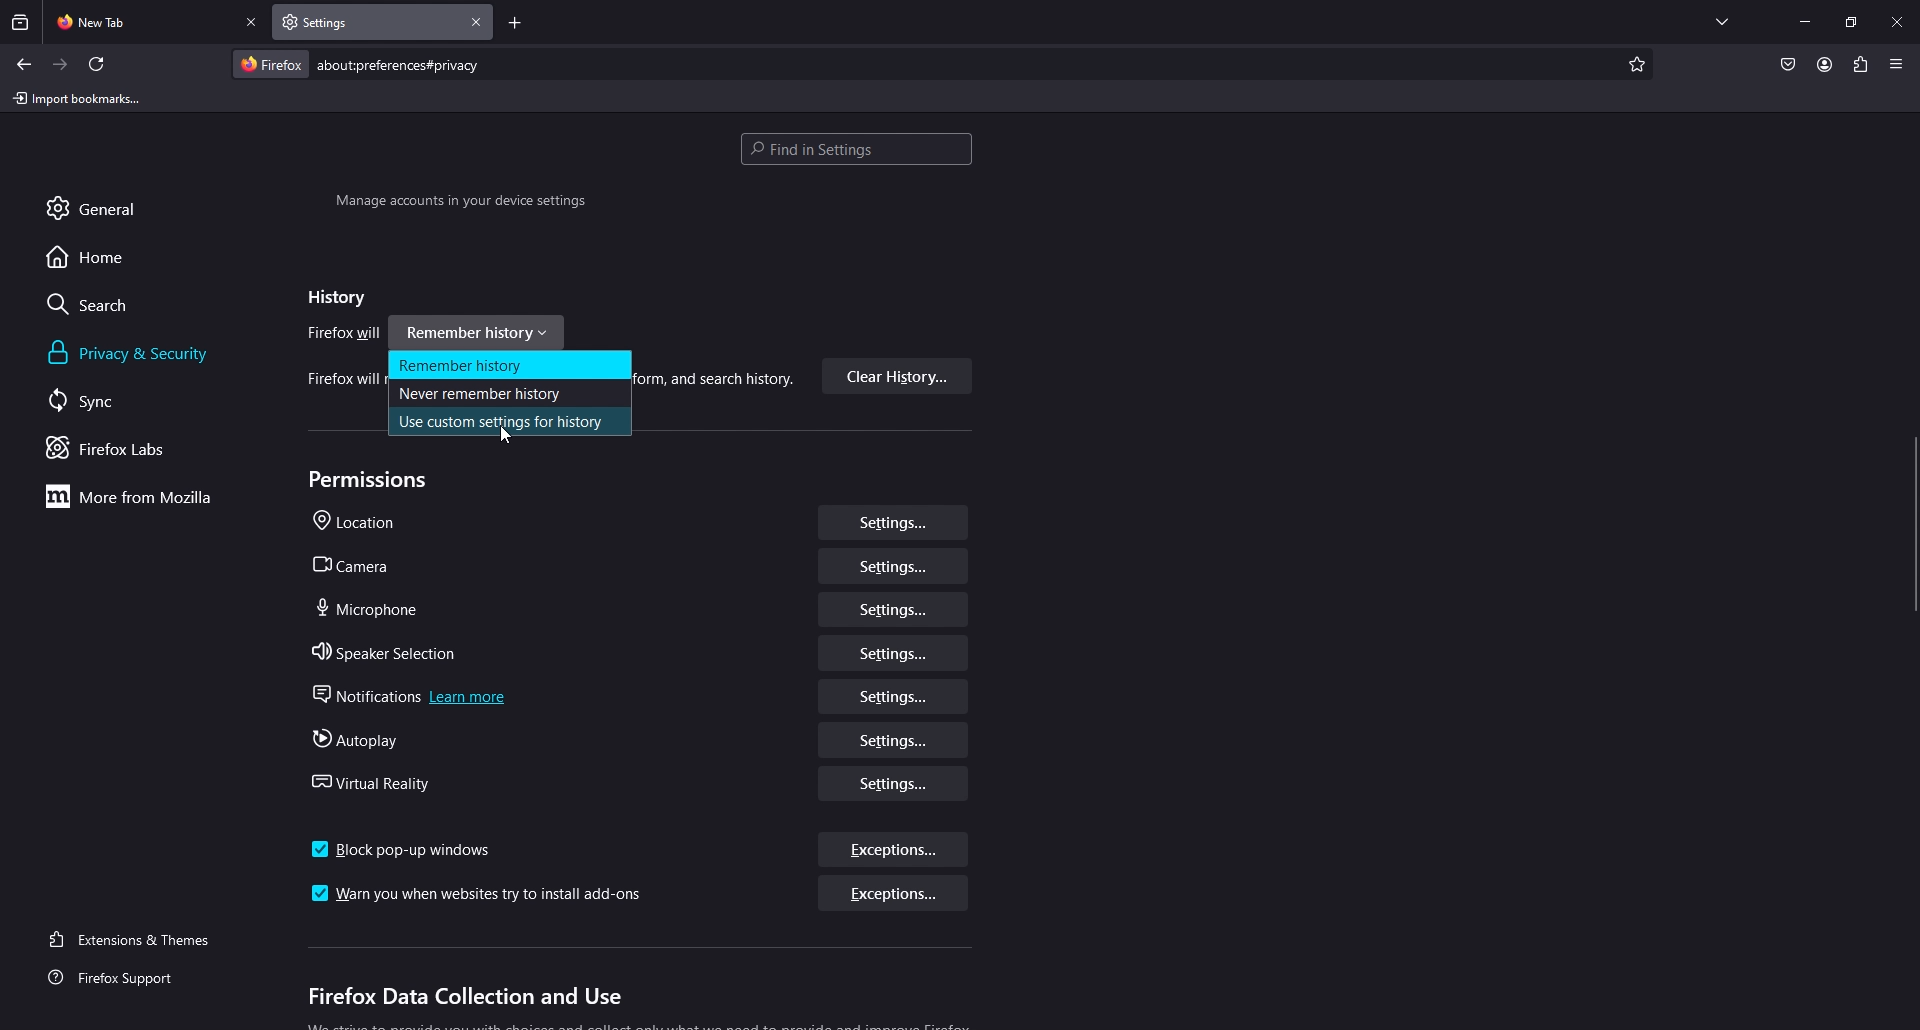 This screenshot has height=1030, width=1920. I want to click on settings tab, so click(342, 21).